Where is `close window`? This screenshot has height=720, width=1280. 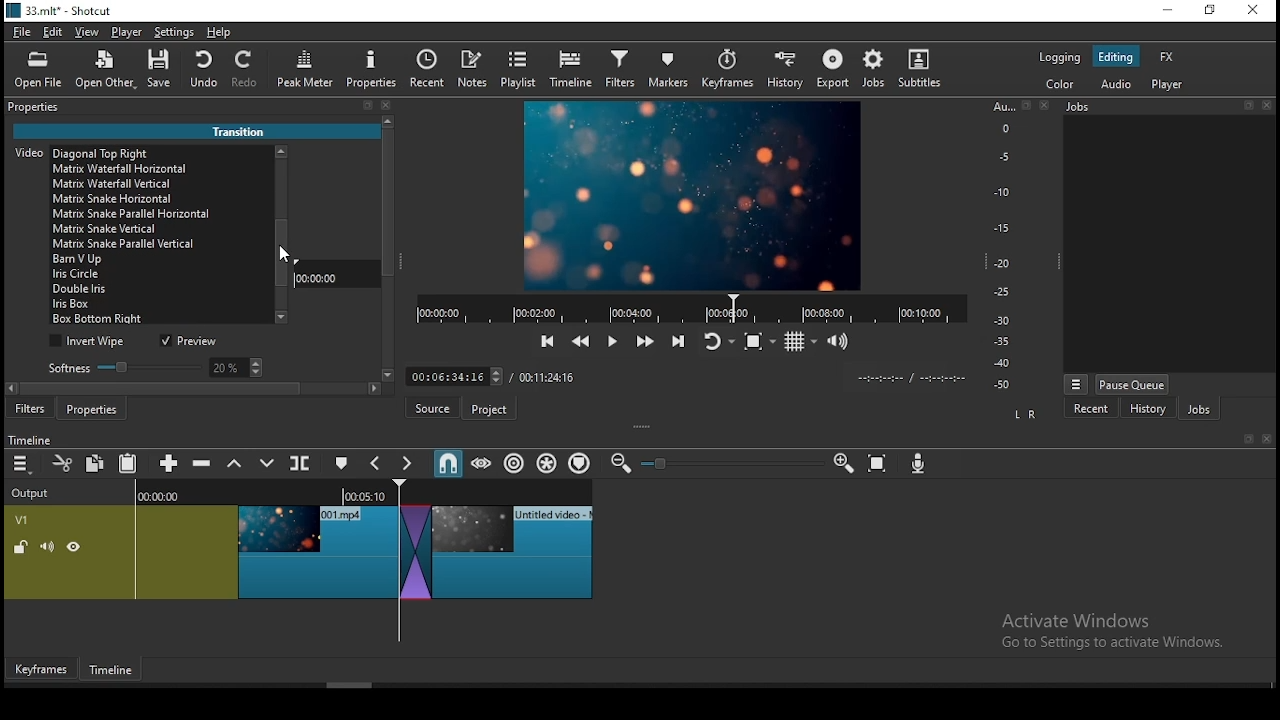
close window is located at coordinates (1252, 11).